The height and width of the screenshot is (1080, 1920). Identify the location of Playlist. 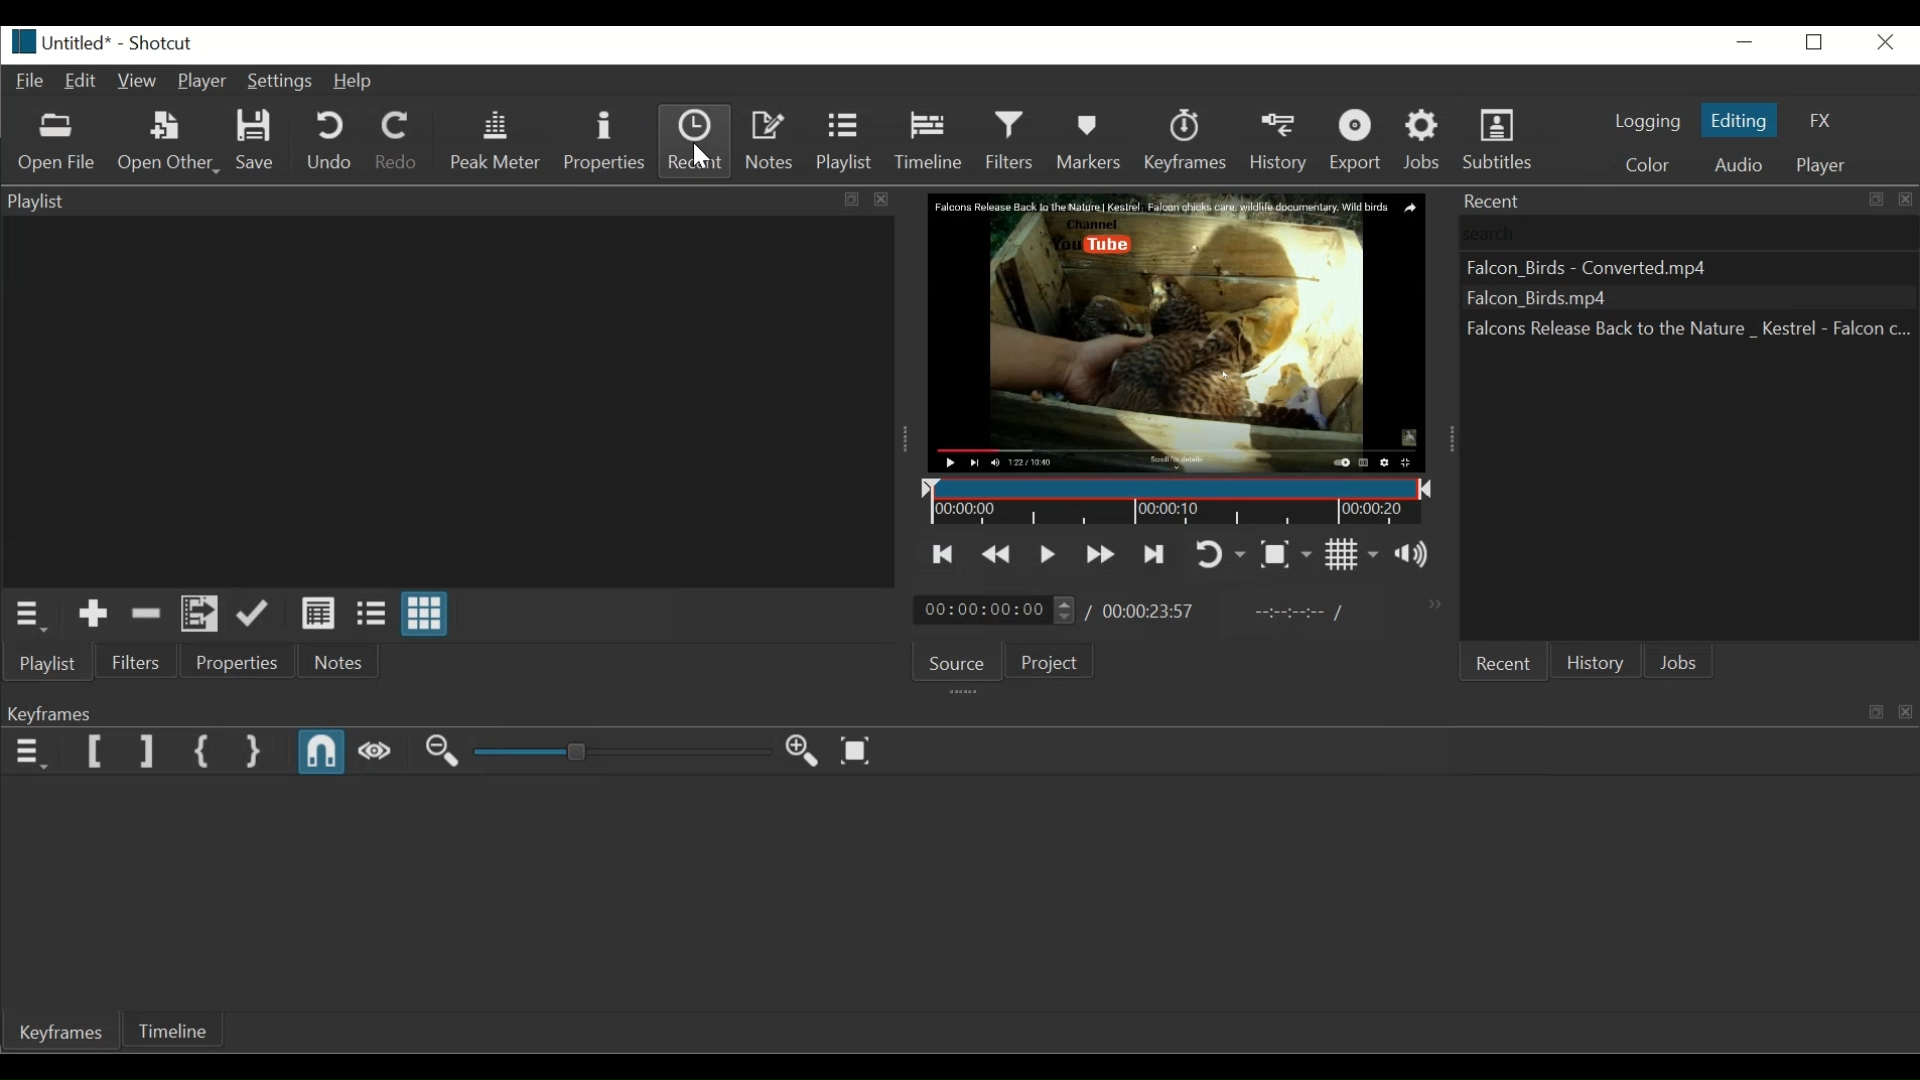
(448, 202).